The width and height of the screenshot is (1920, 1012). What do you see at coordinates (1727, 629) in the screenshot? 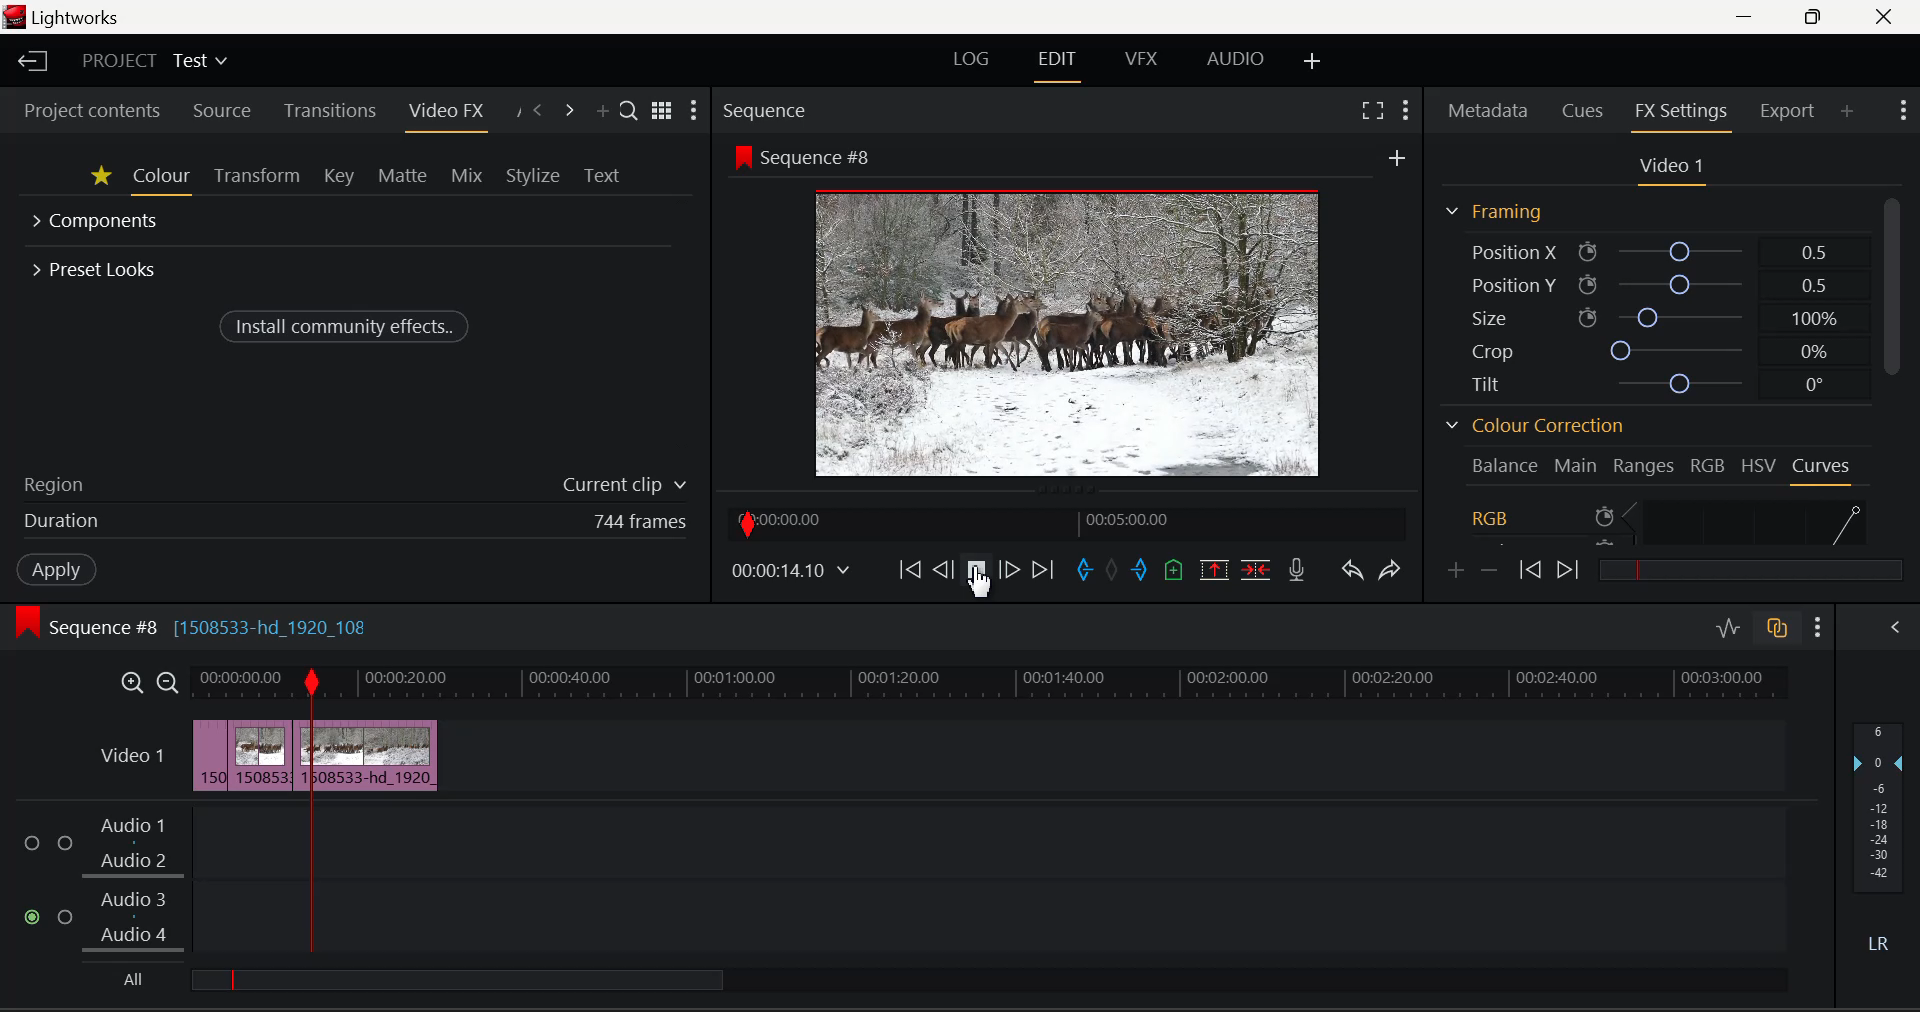
I see `Toggle Audio Levels Editing` at bounding box center [1727, 629].